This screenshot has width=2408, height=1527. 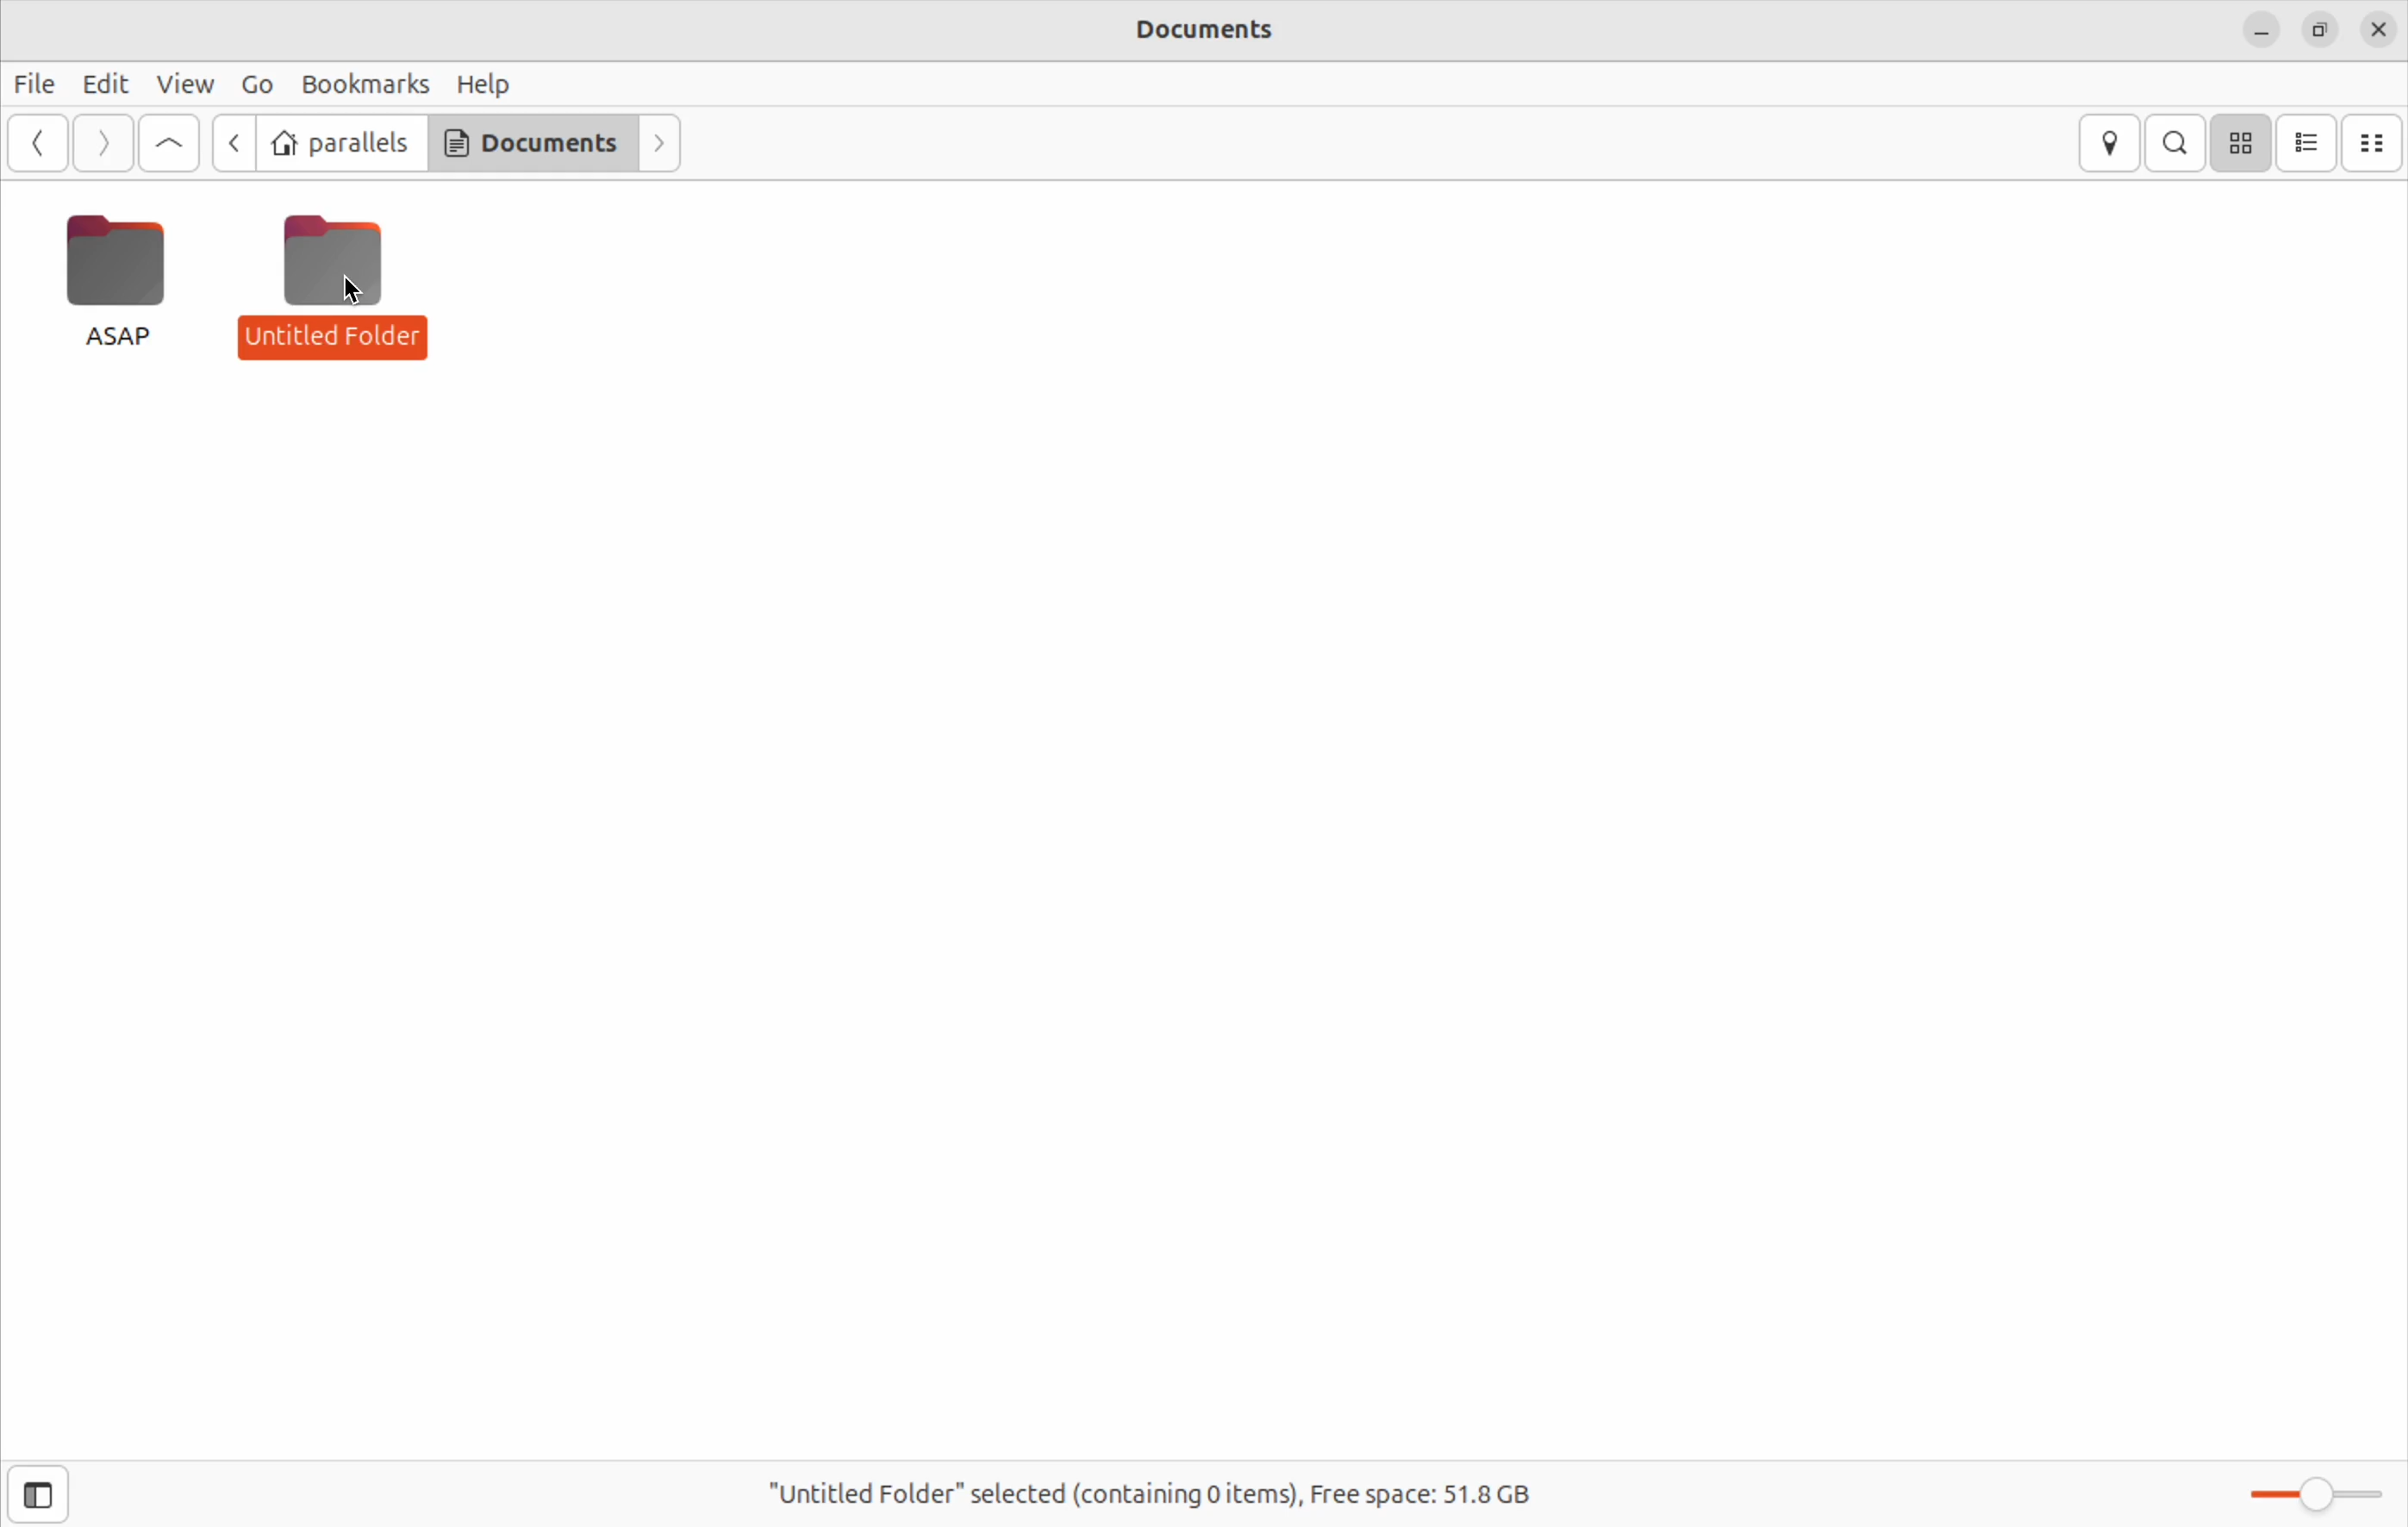 What do you see at coordinates (2243, 142) in the screenshot?
I see `icon view` at bounding box center [2243, 142].